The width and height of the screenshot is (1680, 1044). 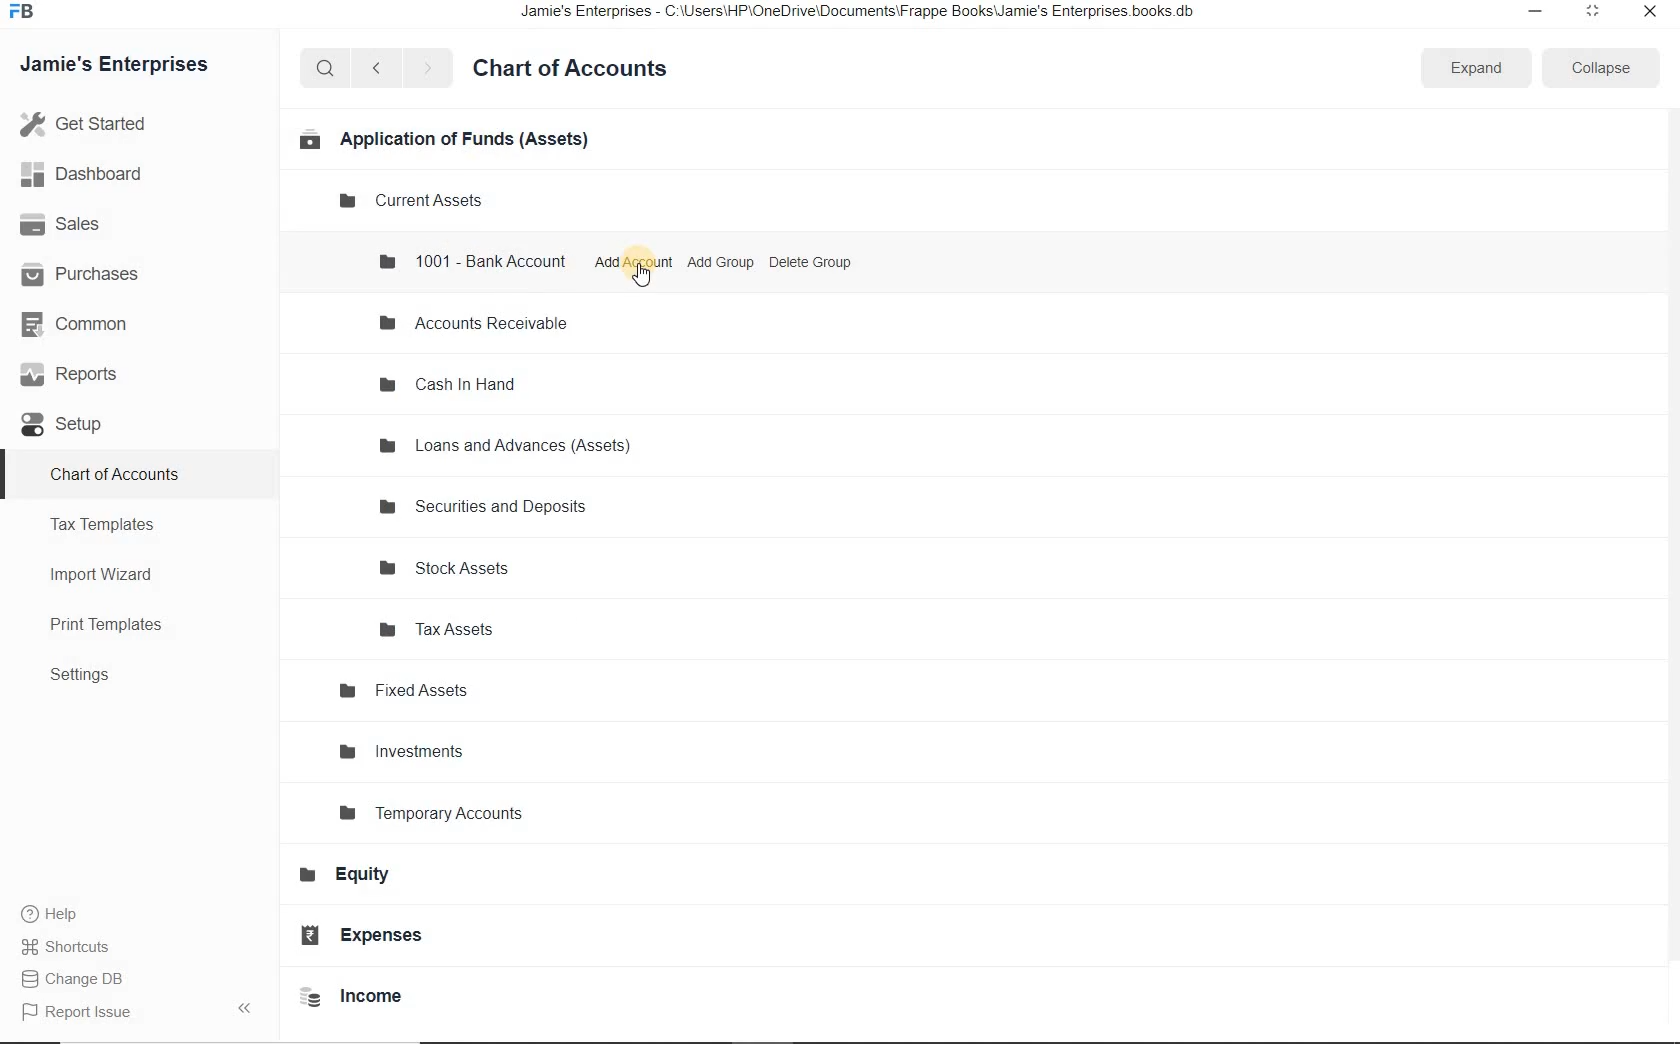 What do you see at coordinates (90, 273) in the screenshot?
I see `Purchases` at bounding box center [90, 273].